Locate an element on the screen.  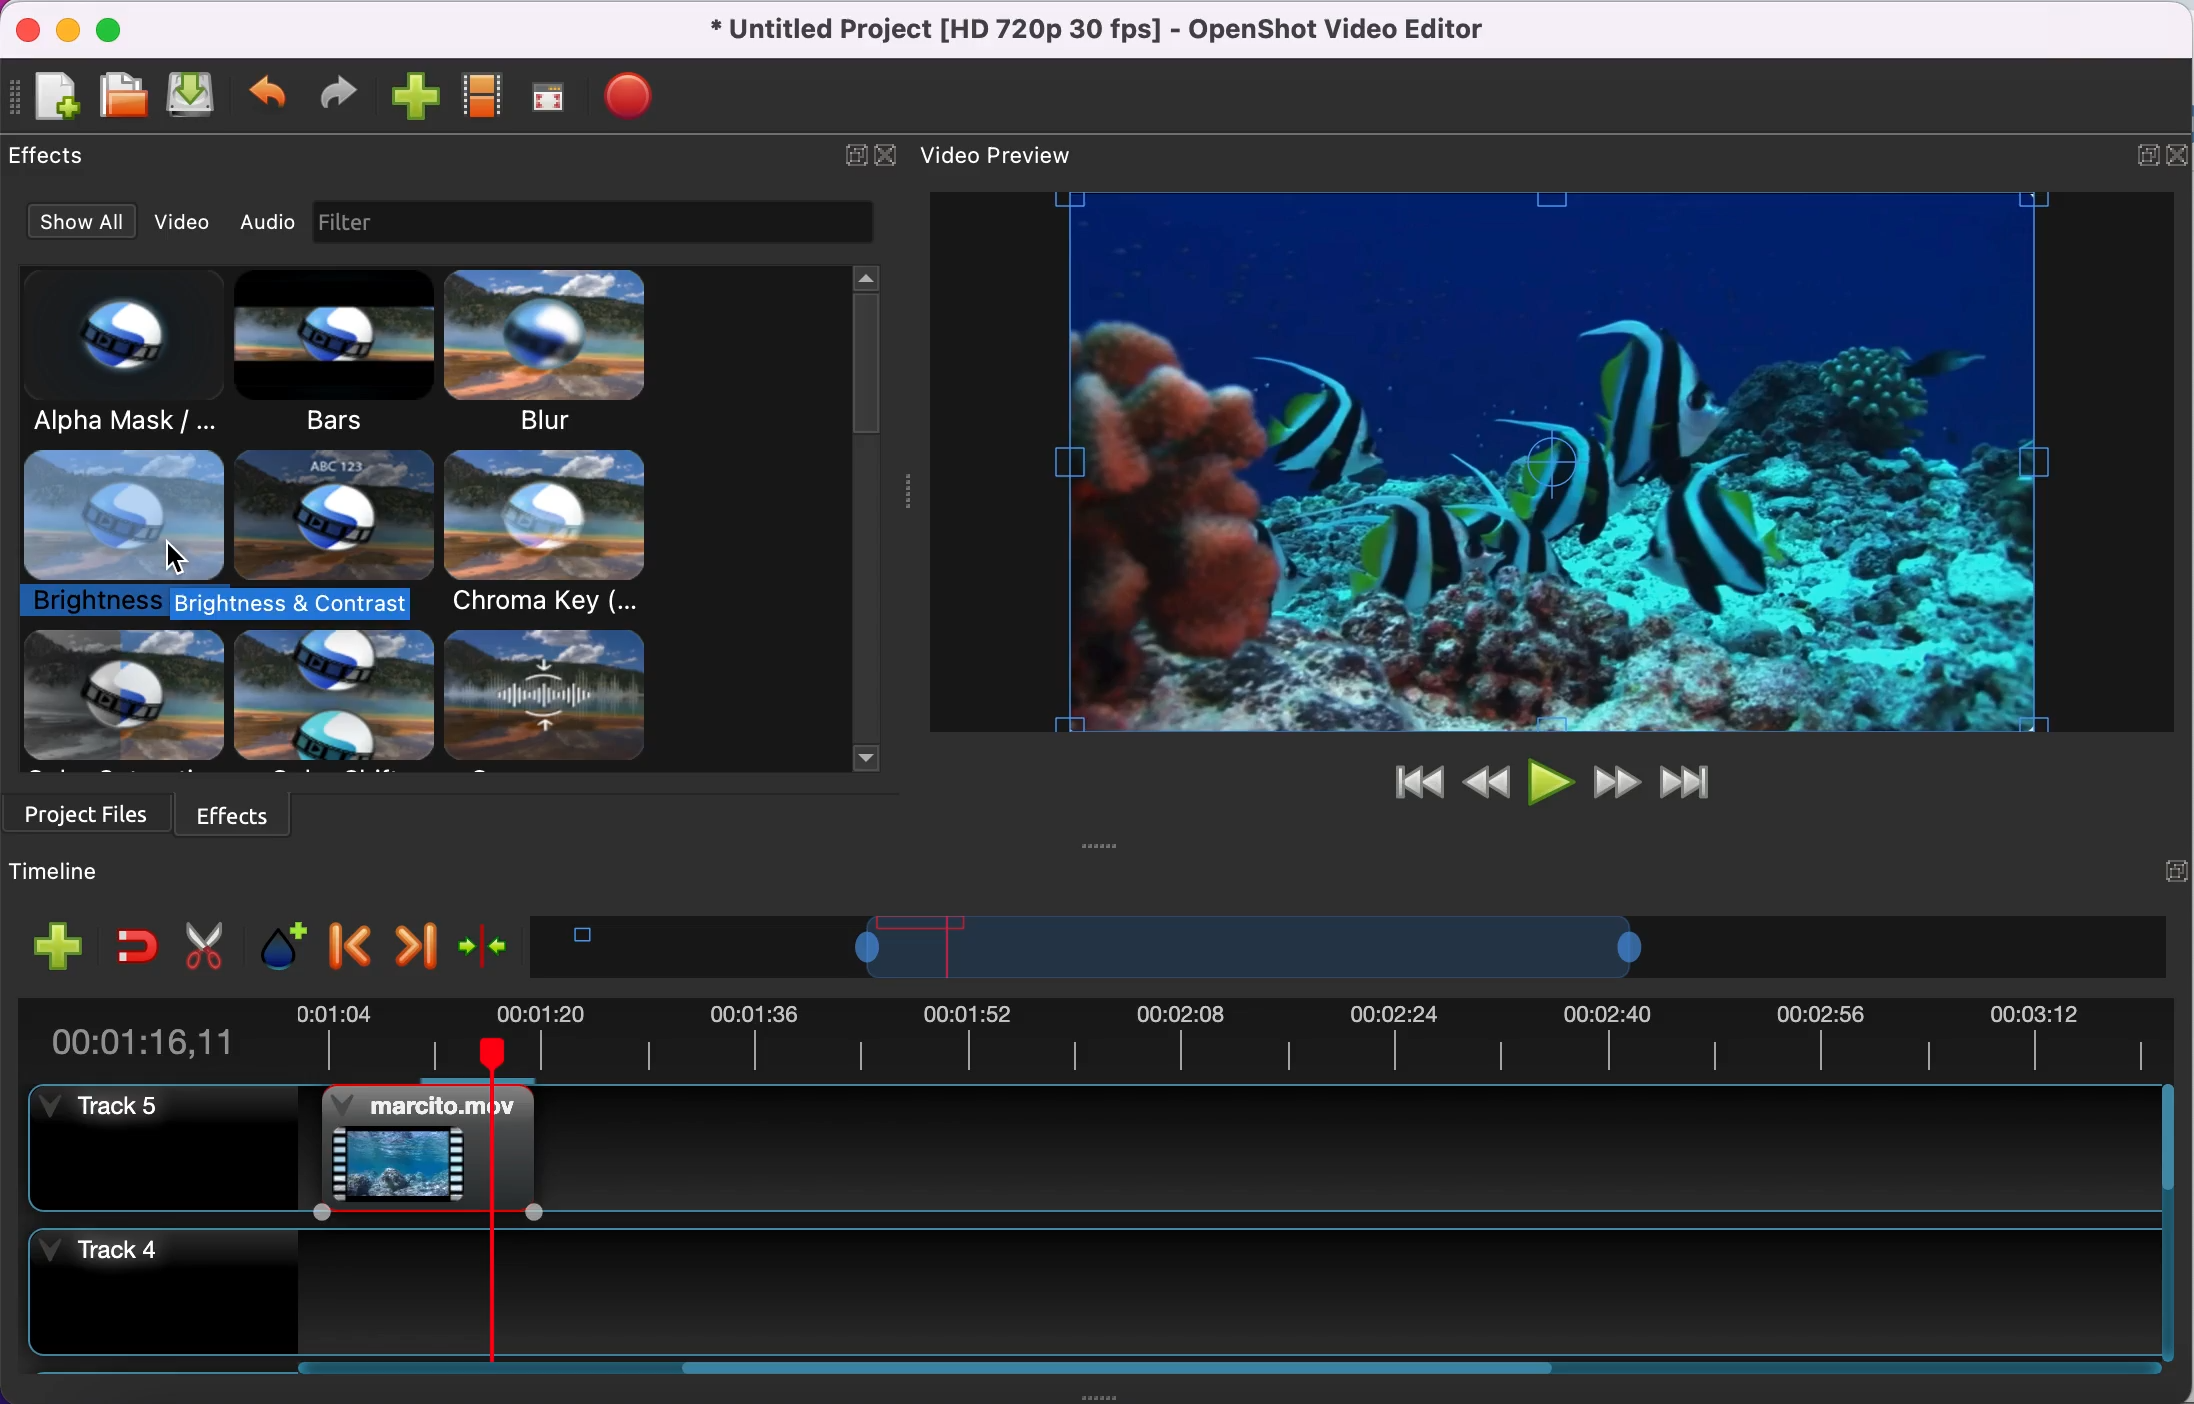
choose profile is located at coordinates (481, 97).